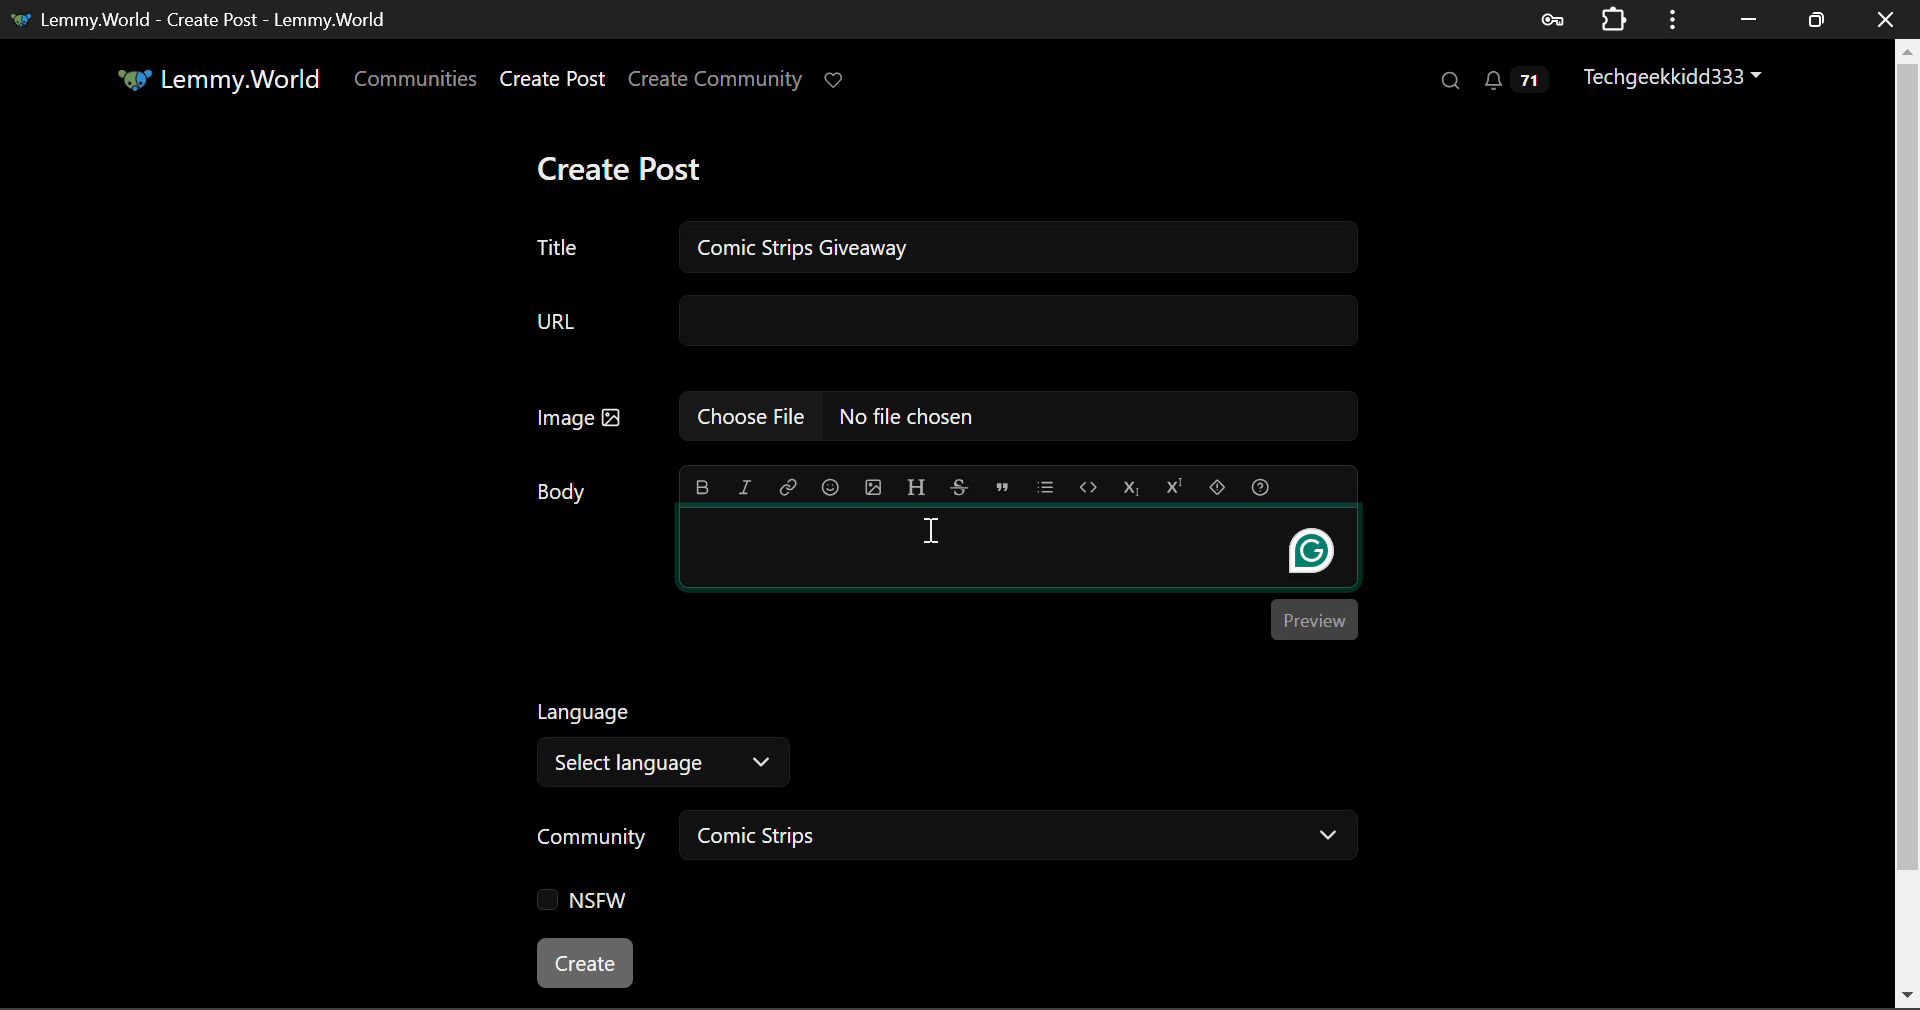 The image size is (1920, 1010). I want to click on Create Post, so click(624, 163).